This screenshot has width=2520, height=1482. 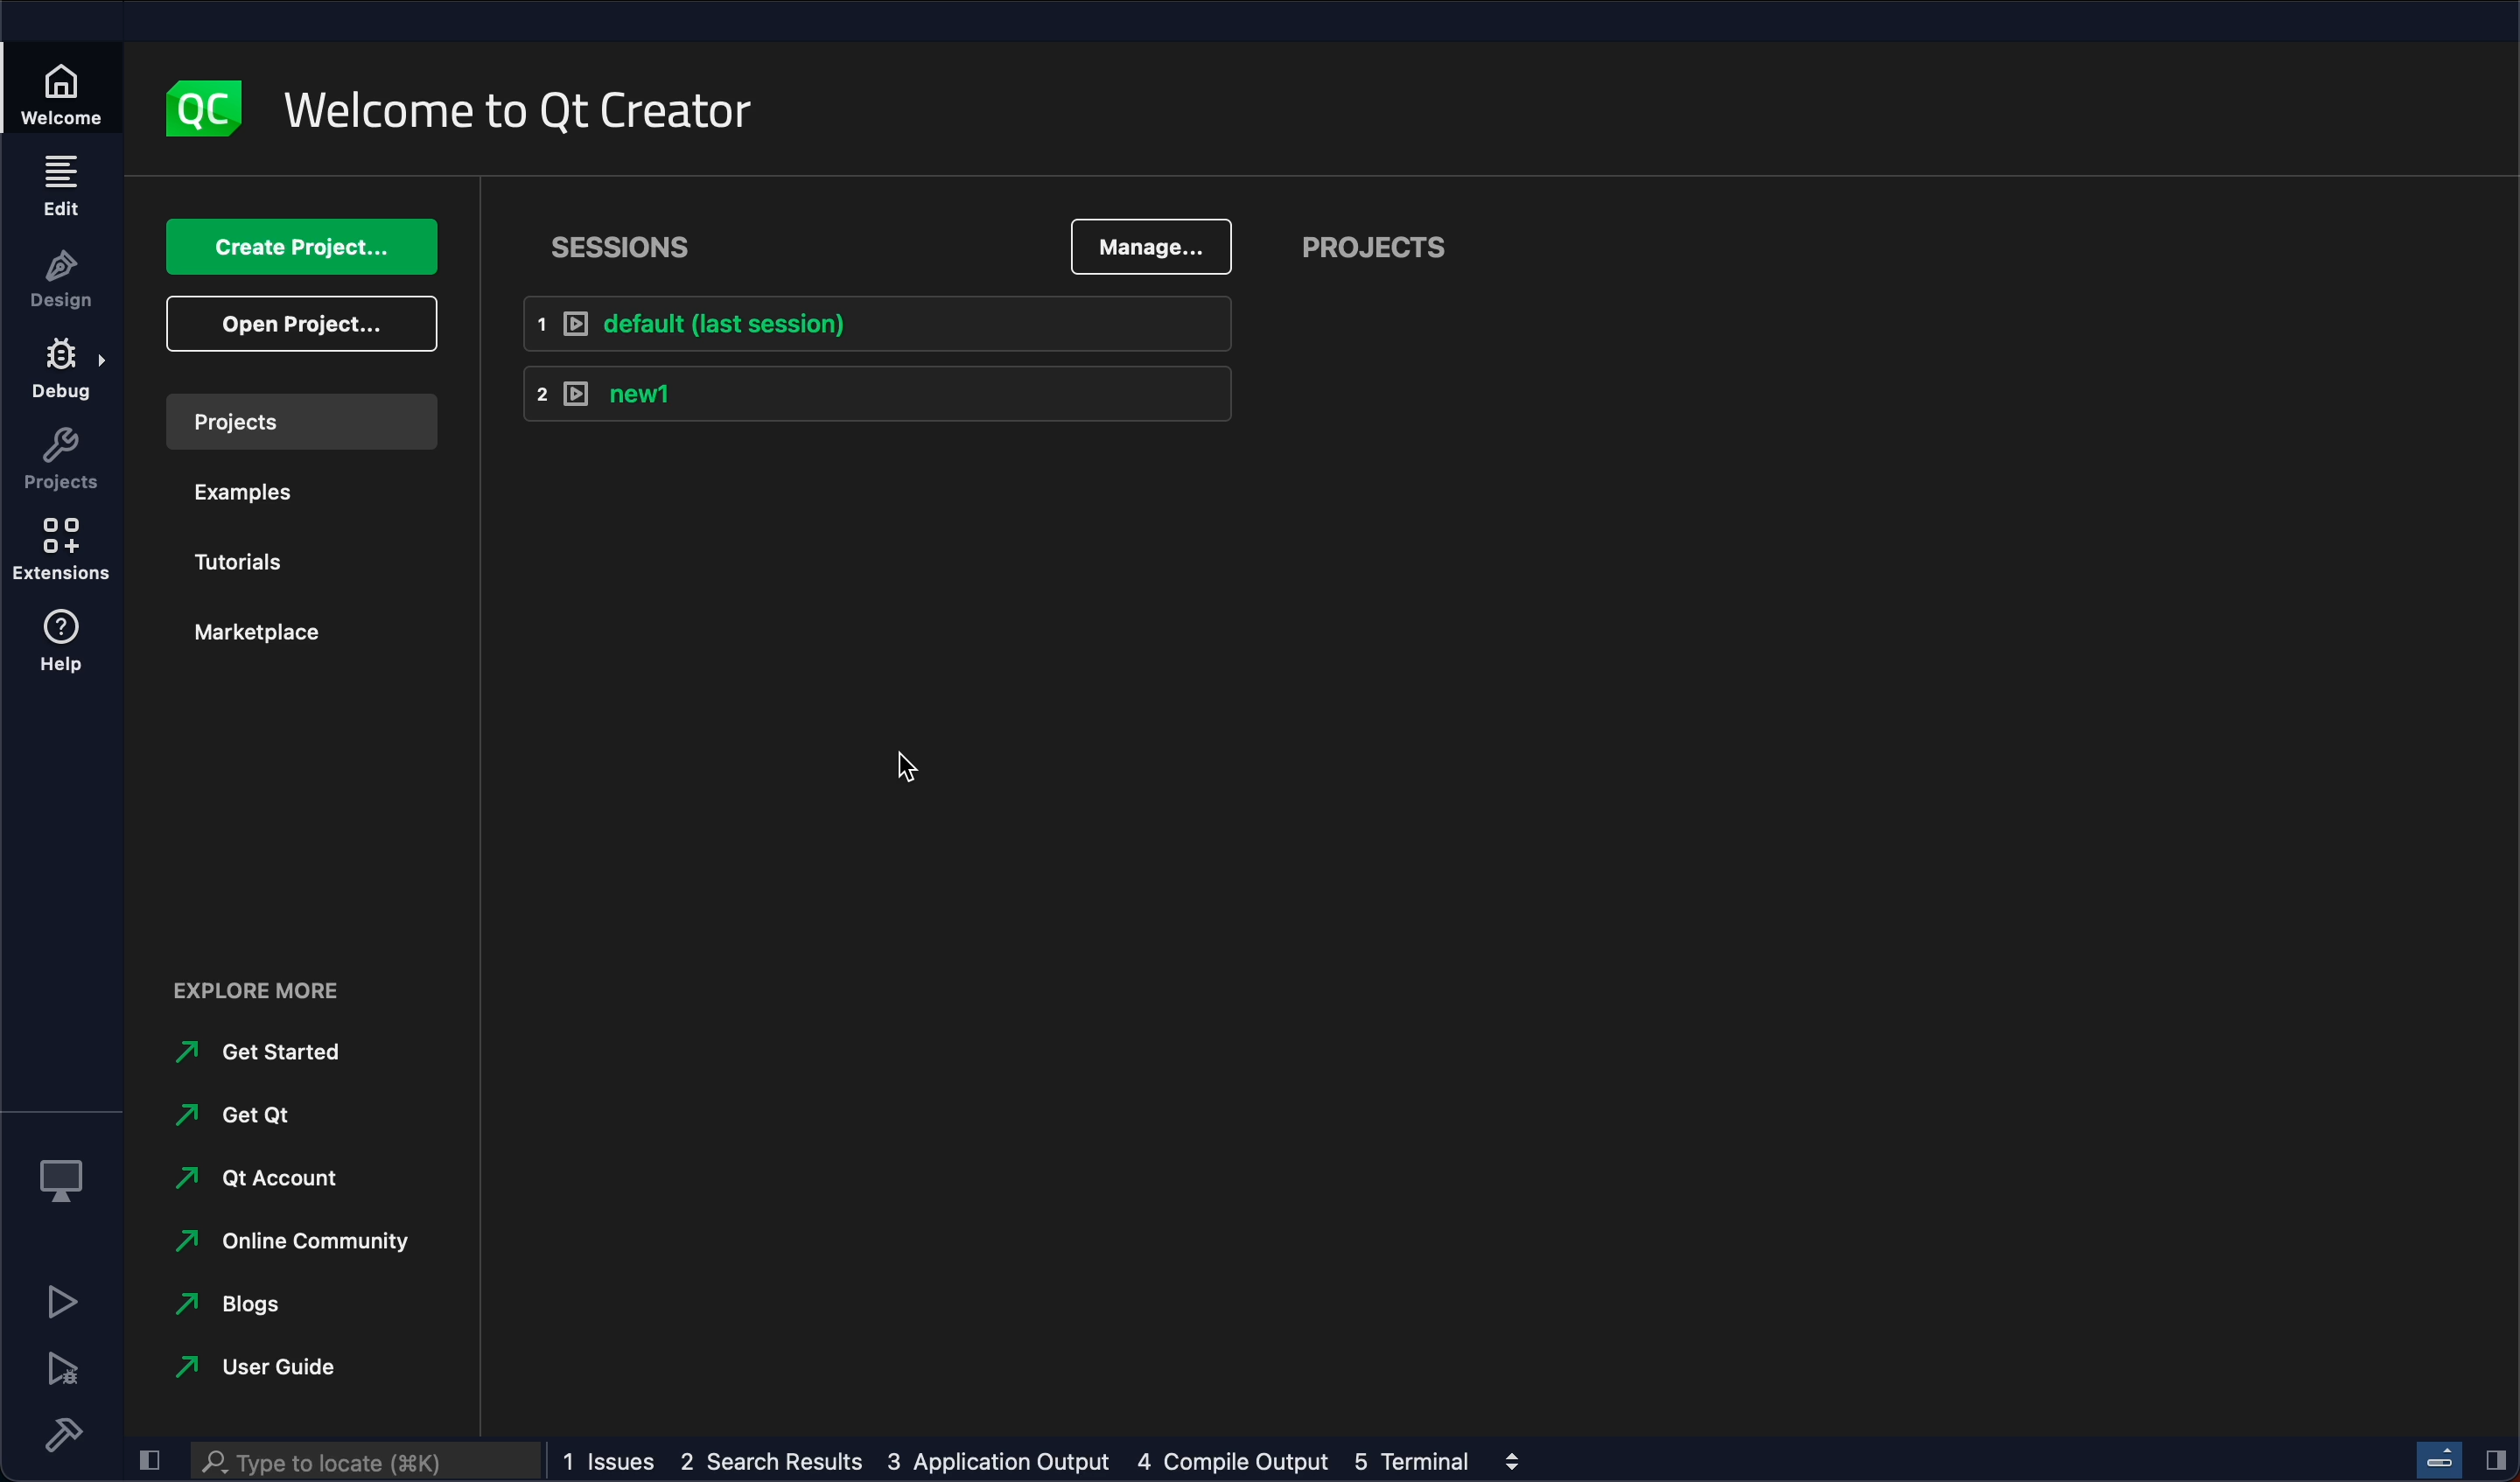 What do you see at coordinates (1371, 249) in the screenshot?
I see `project` at bounding box center [1371, 249].